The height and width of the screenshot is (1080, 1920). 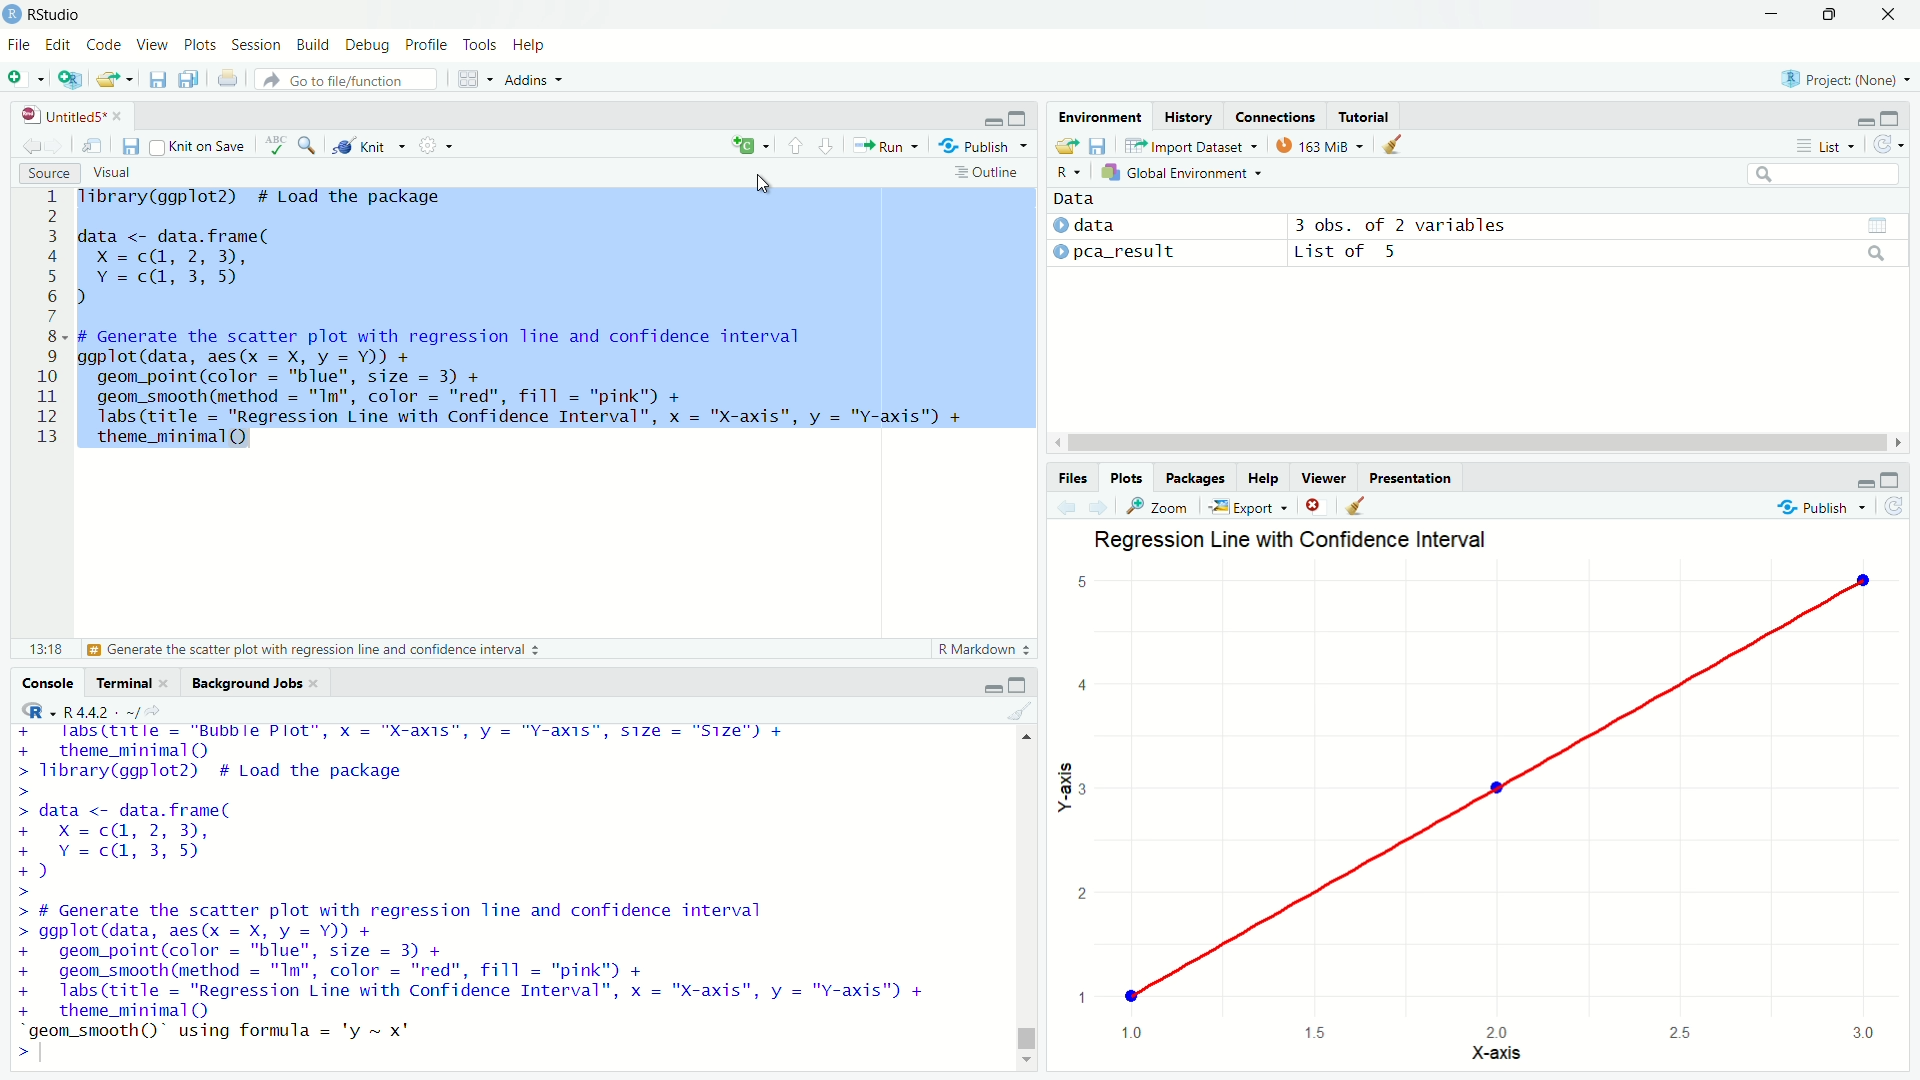 What do you see at coordinates (1060, 252) in the screenshot?
I see `expand/collapse` at bounding box center [1060, 252].